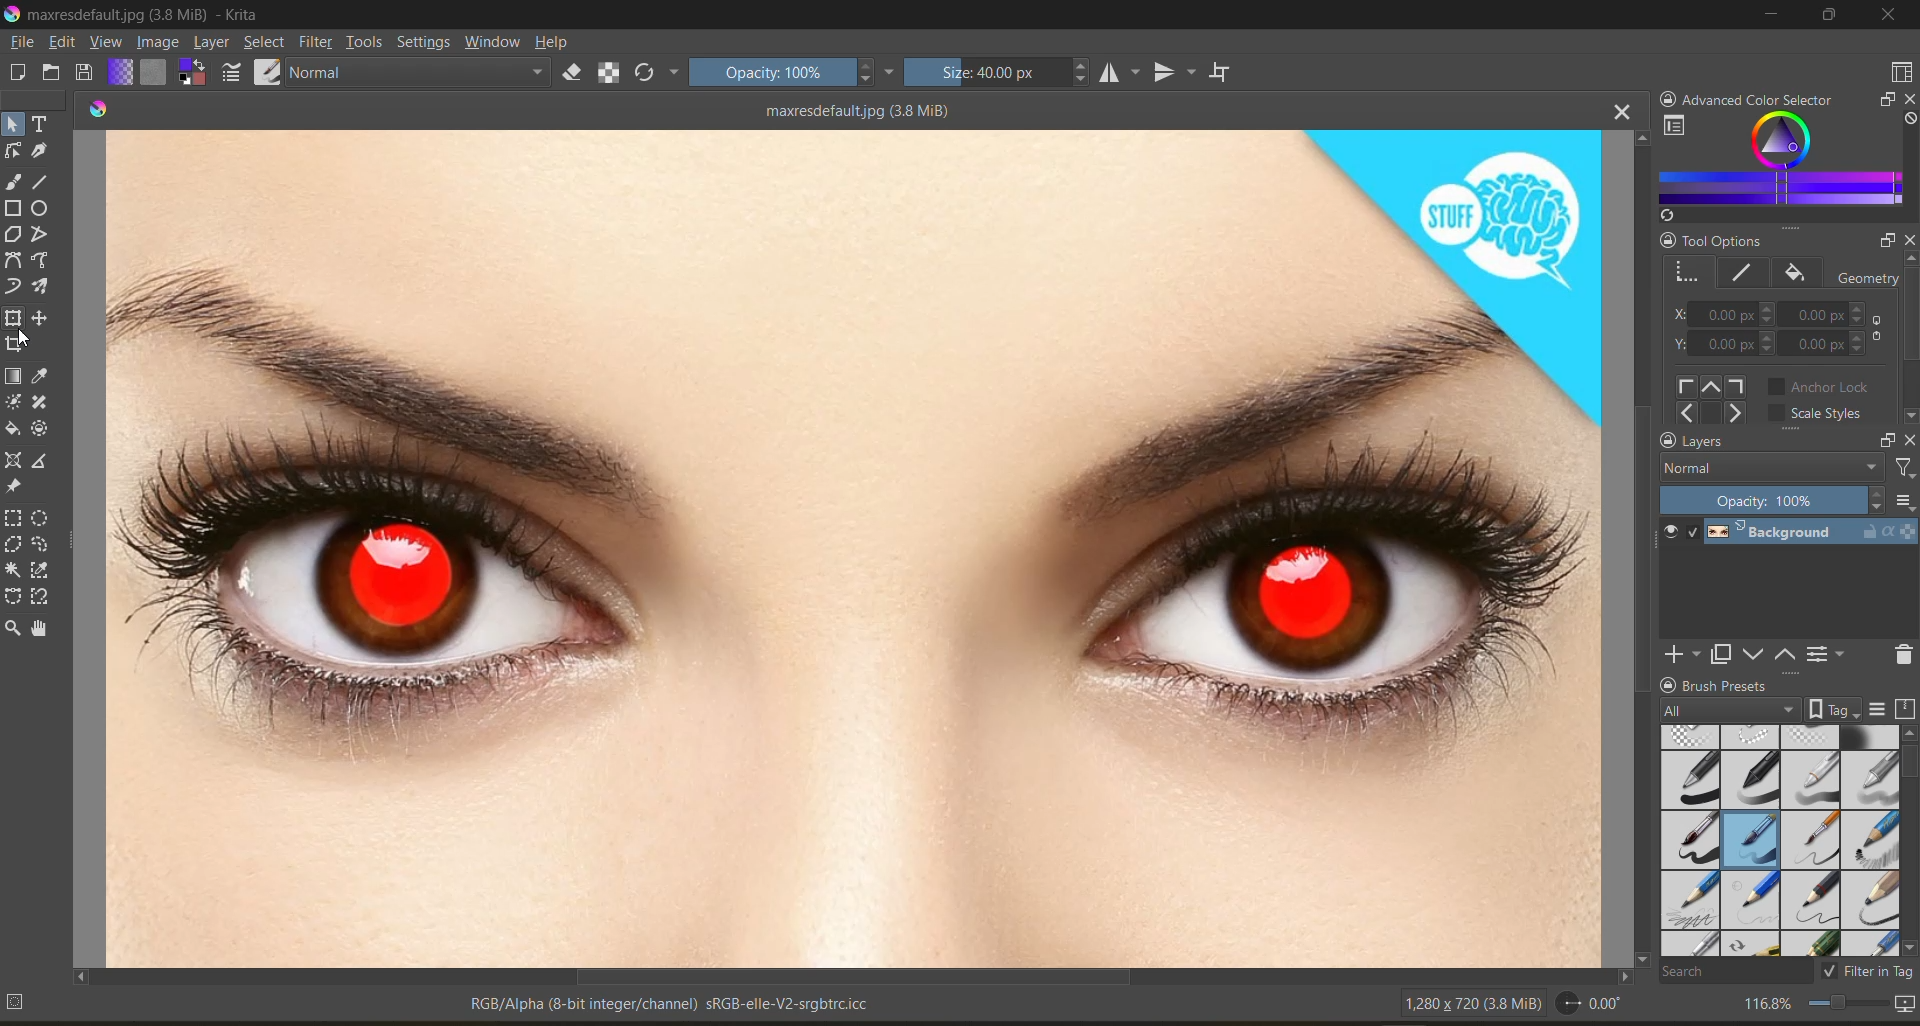 Image resolution: width=1920 pixels, height=1026 pixels. Describe the element at coordinates (1908, 759) in the screenshot. I see `vertical scroll bar` at that location.